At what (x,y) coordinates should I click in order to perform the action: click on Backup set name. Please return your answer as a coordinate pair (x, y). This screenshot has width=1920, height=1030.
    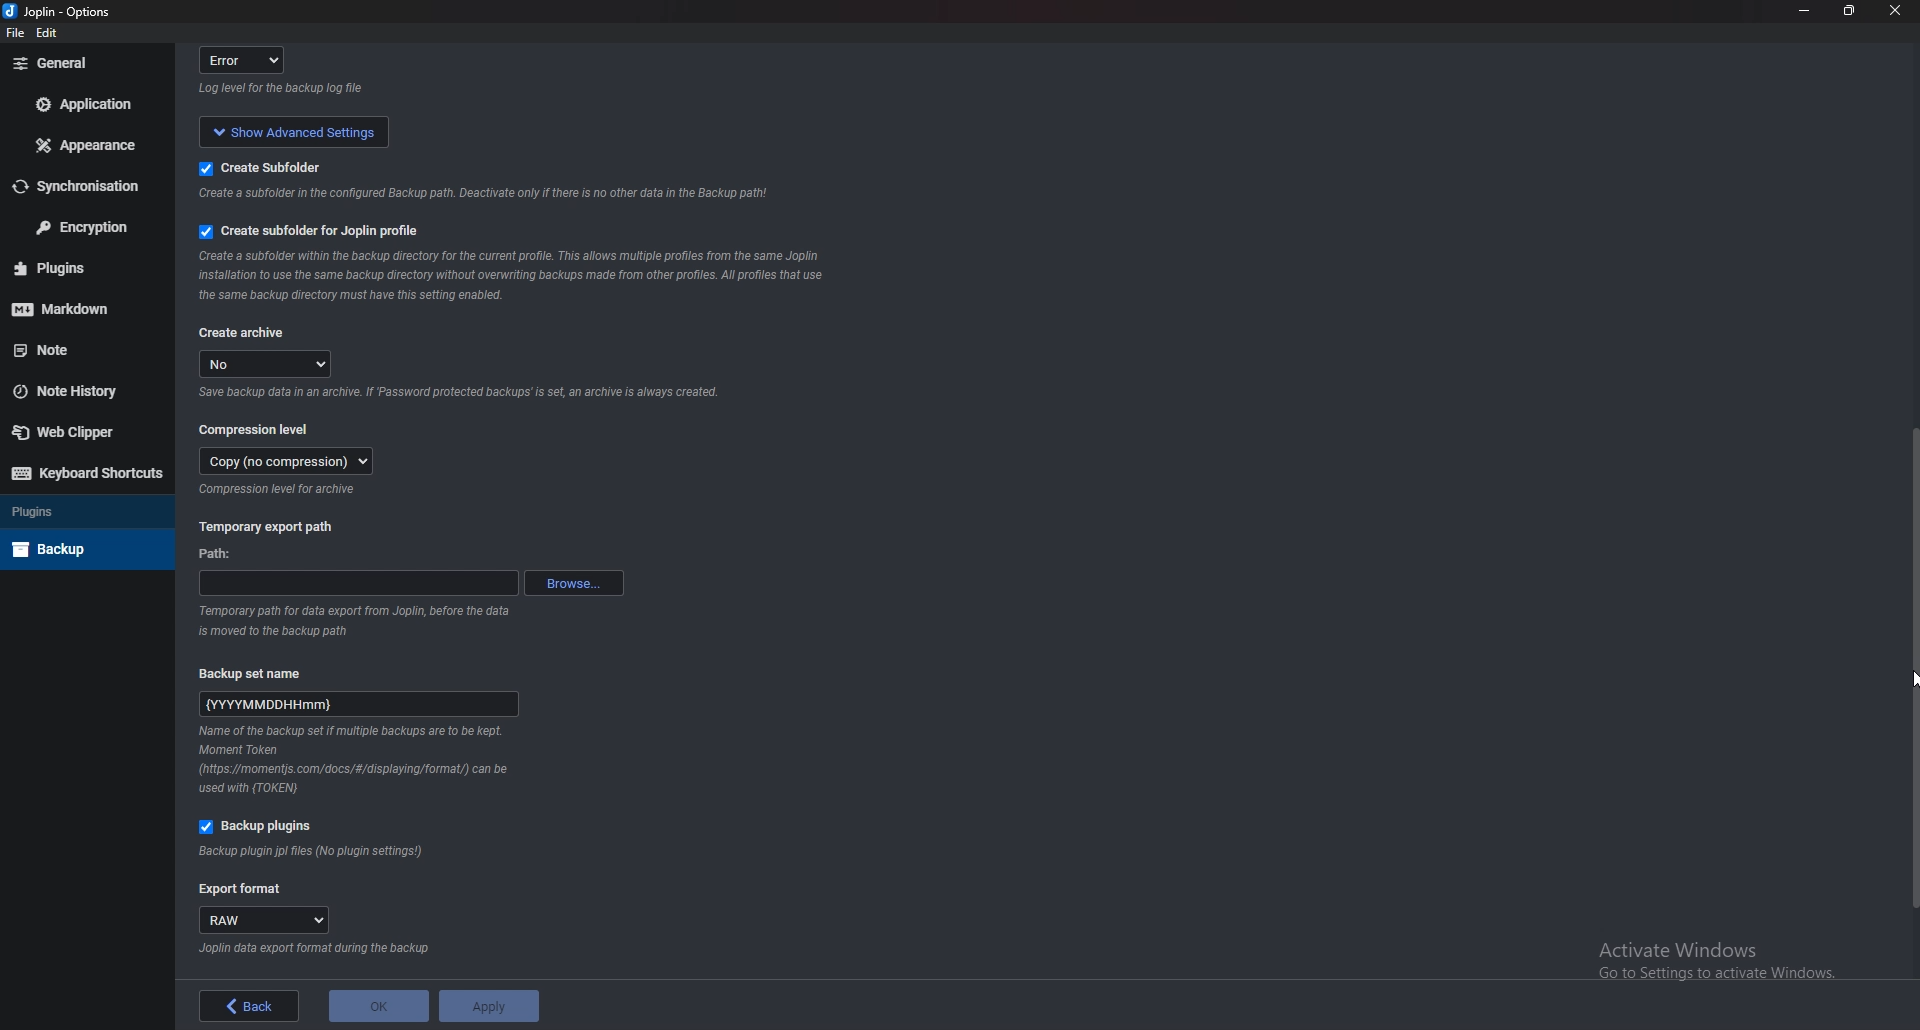
    Looking at the image, I should click on (262, 672).